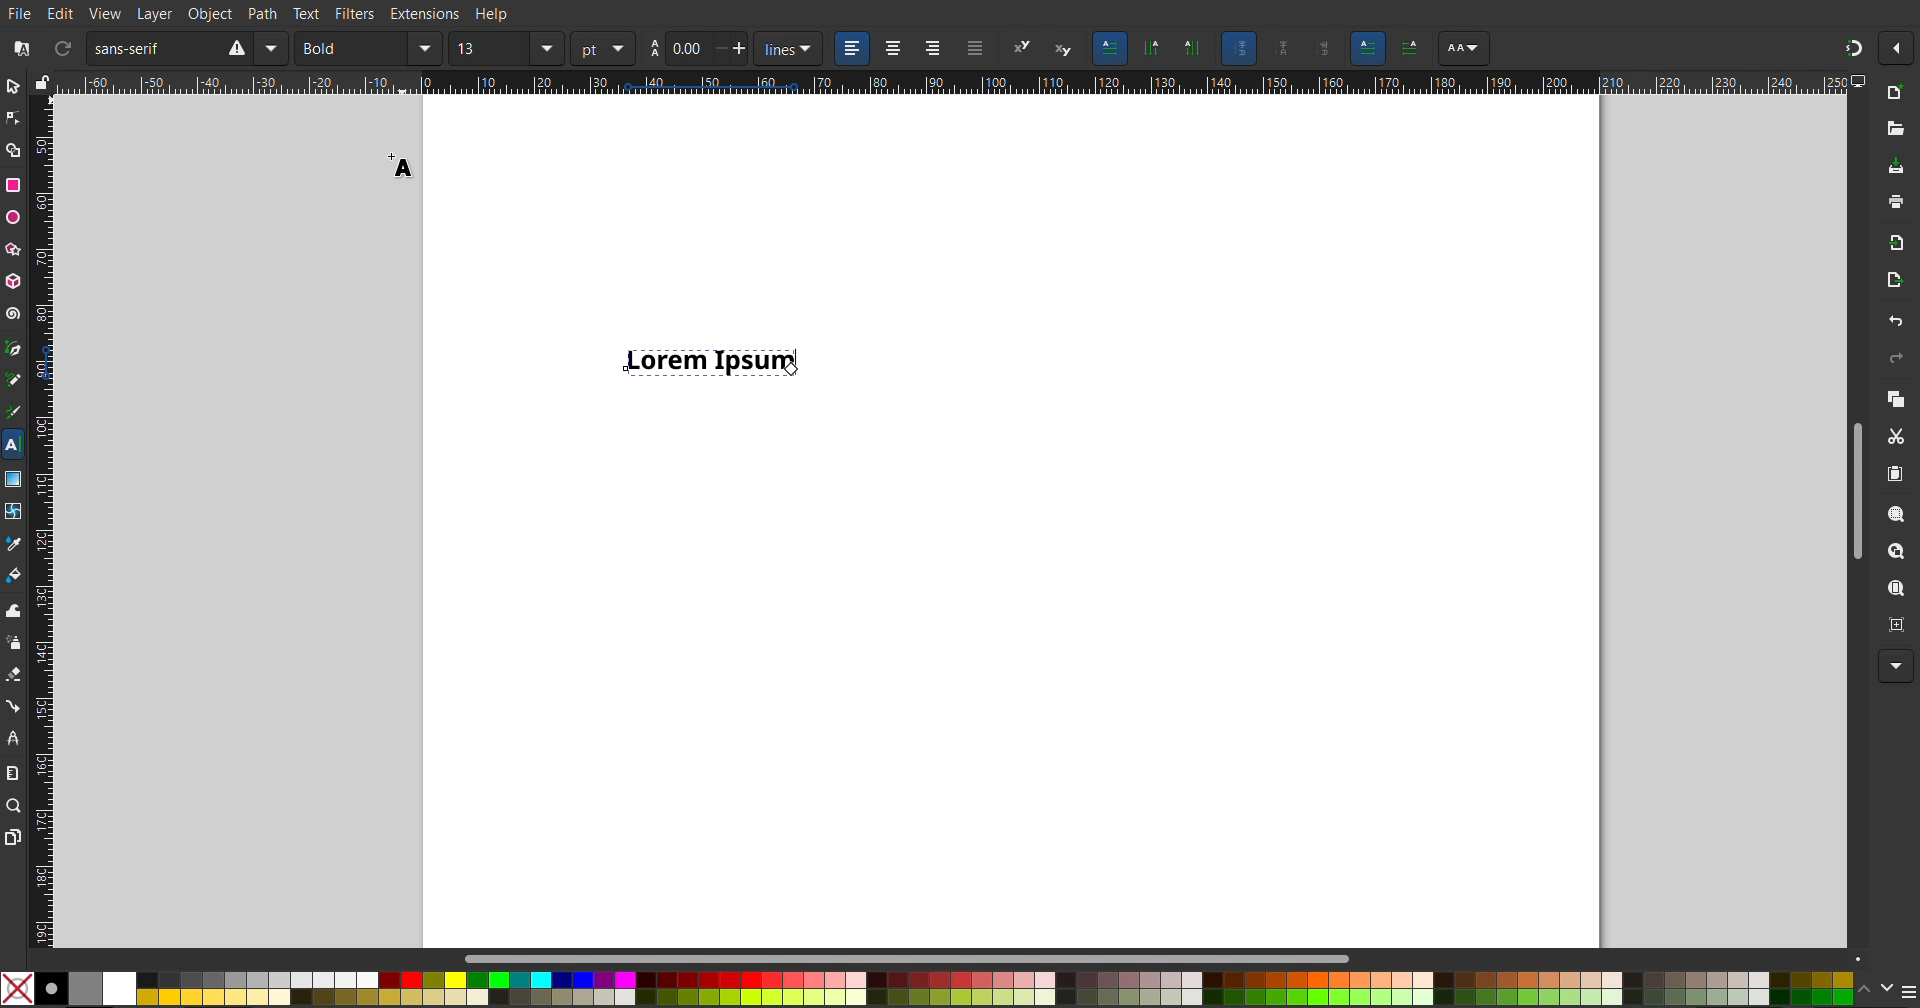 This screenshot has width=1920, height=1008. I want to click on Star Polygon, so click(17, 246).